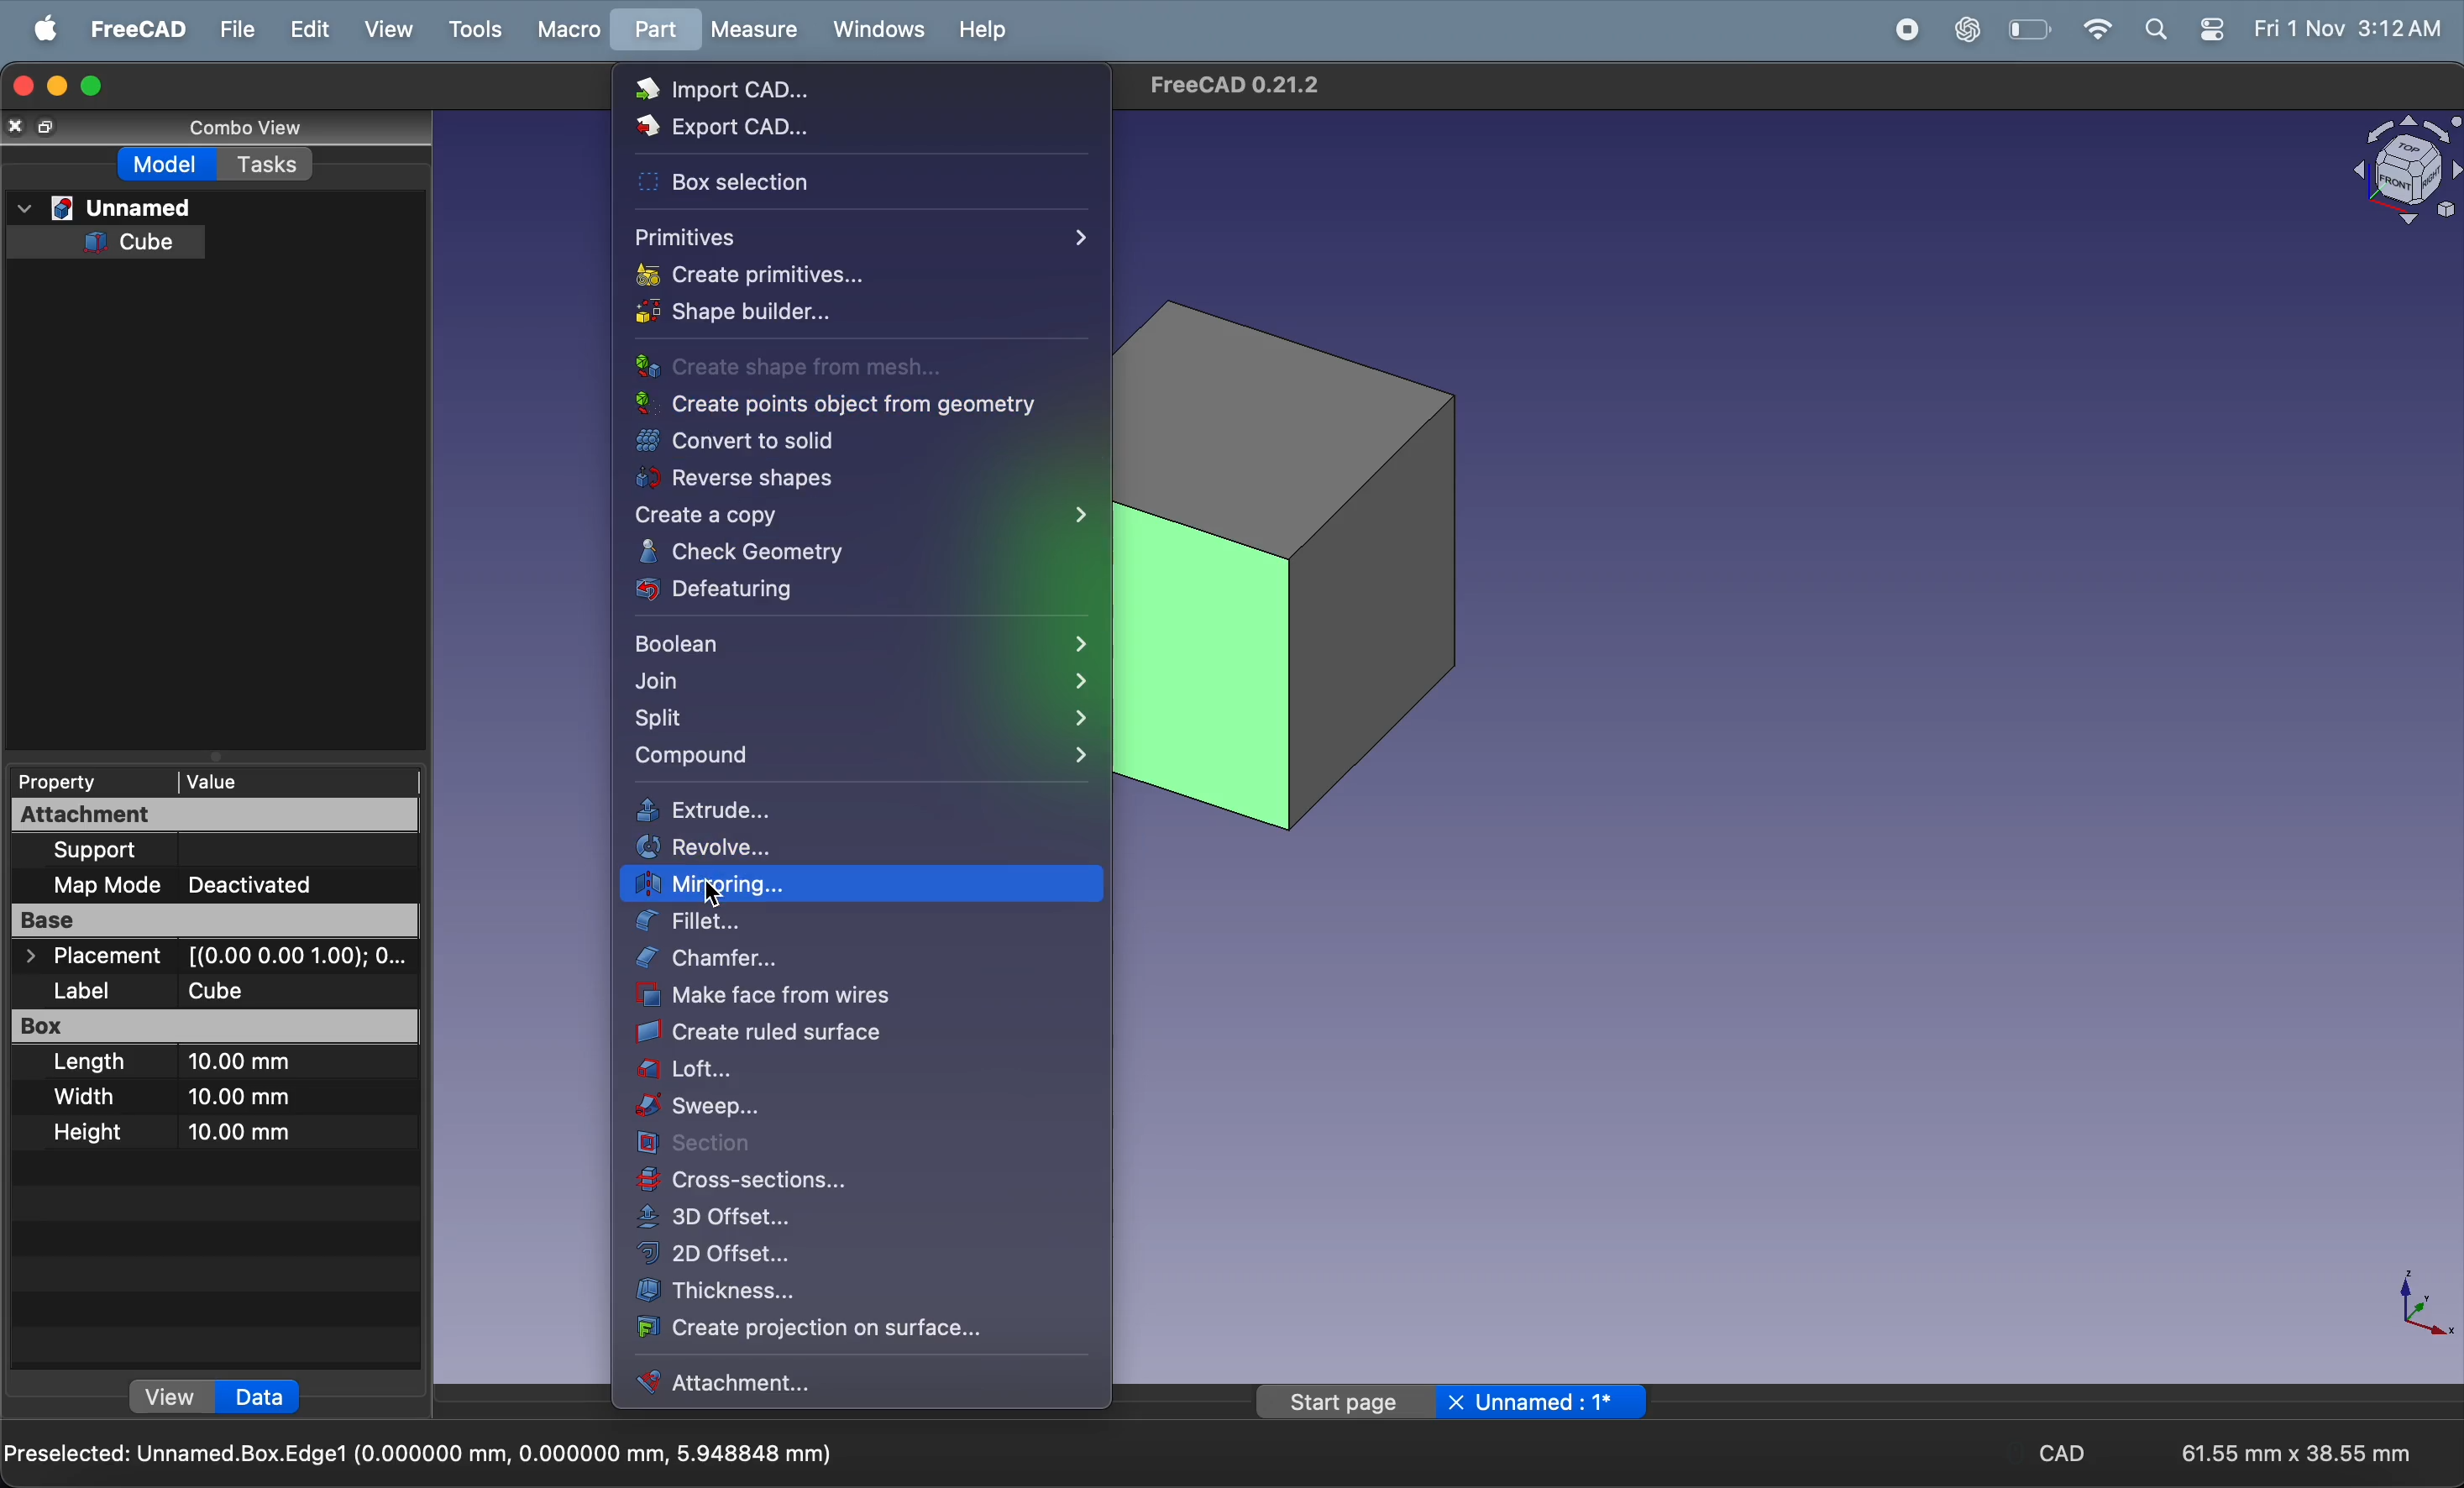 This screenshot has width=2464, height=1488. Describe the element at coordinates (2297, 1453) in the screenshot. I see `61.55 mm x 38.55 mm` at that location.